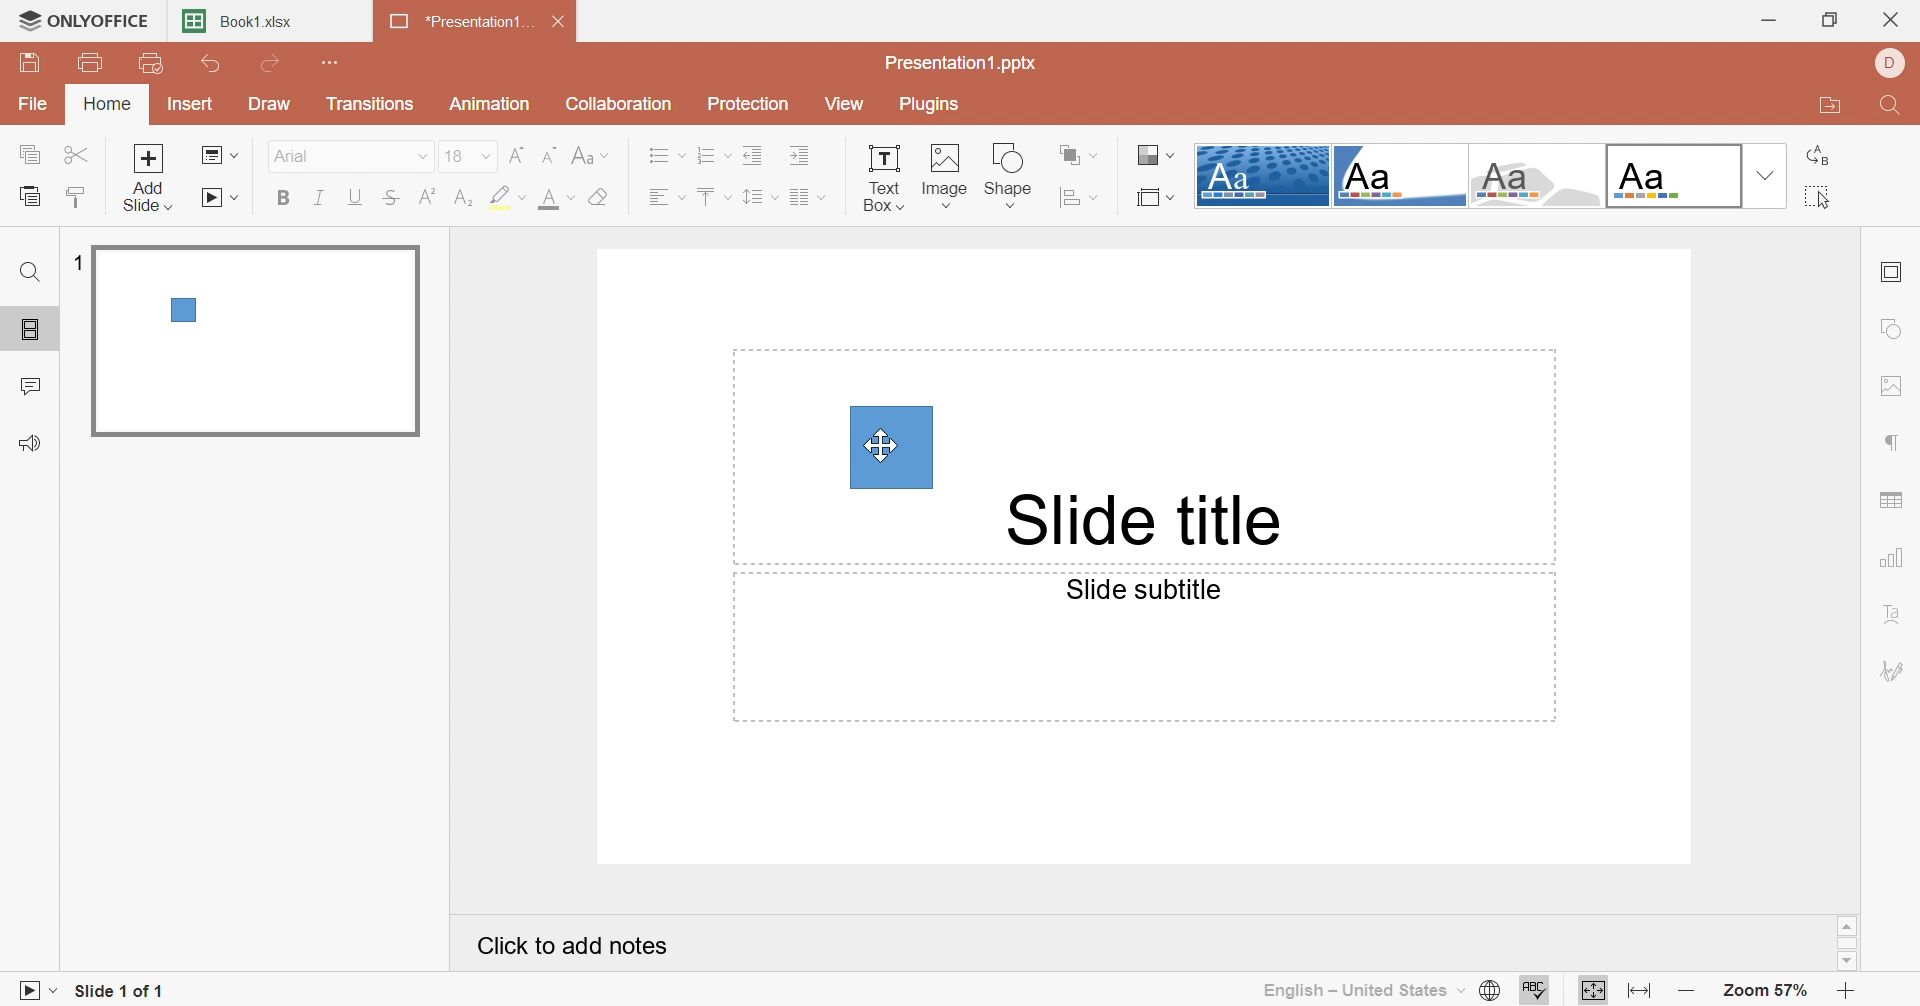 This screenshot has height=1006, width=1920. I want to click on Bullets, so click(667, 156).